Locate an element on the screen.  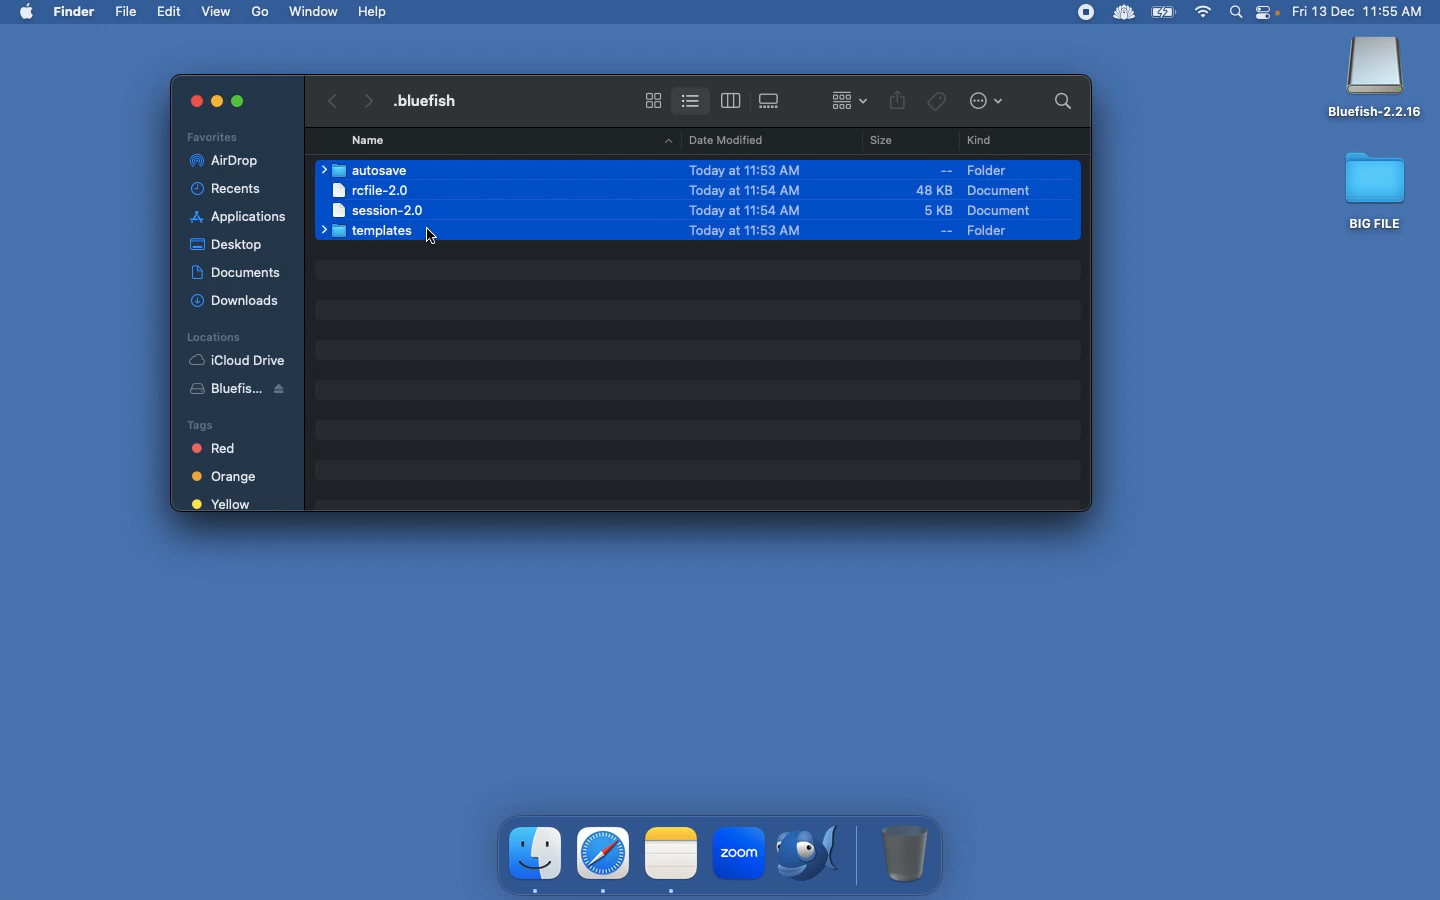
Go is located at coordinates (262, 12).